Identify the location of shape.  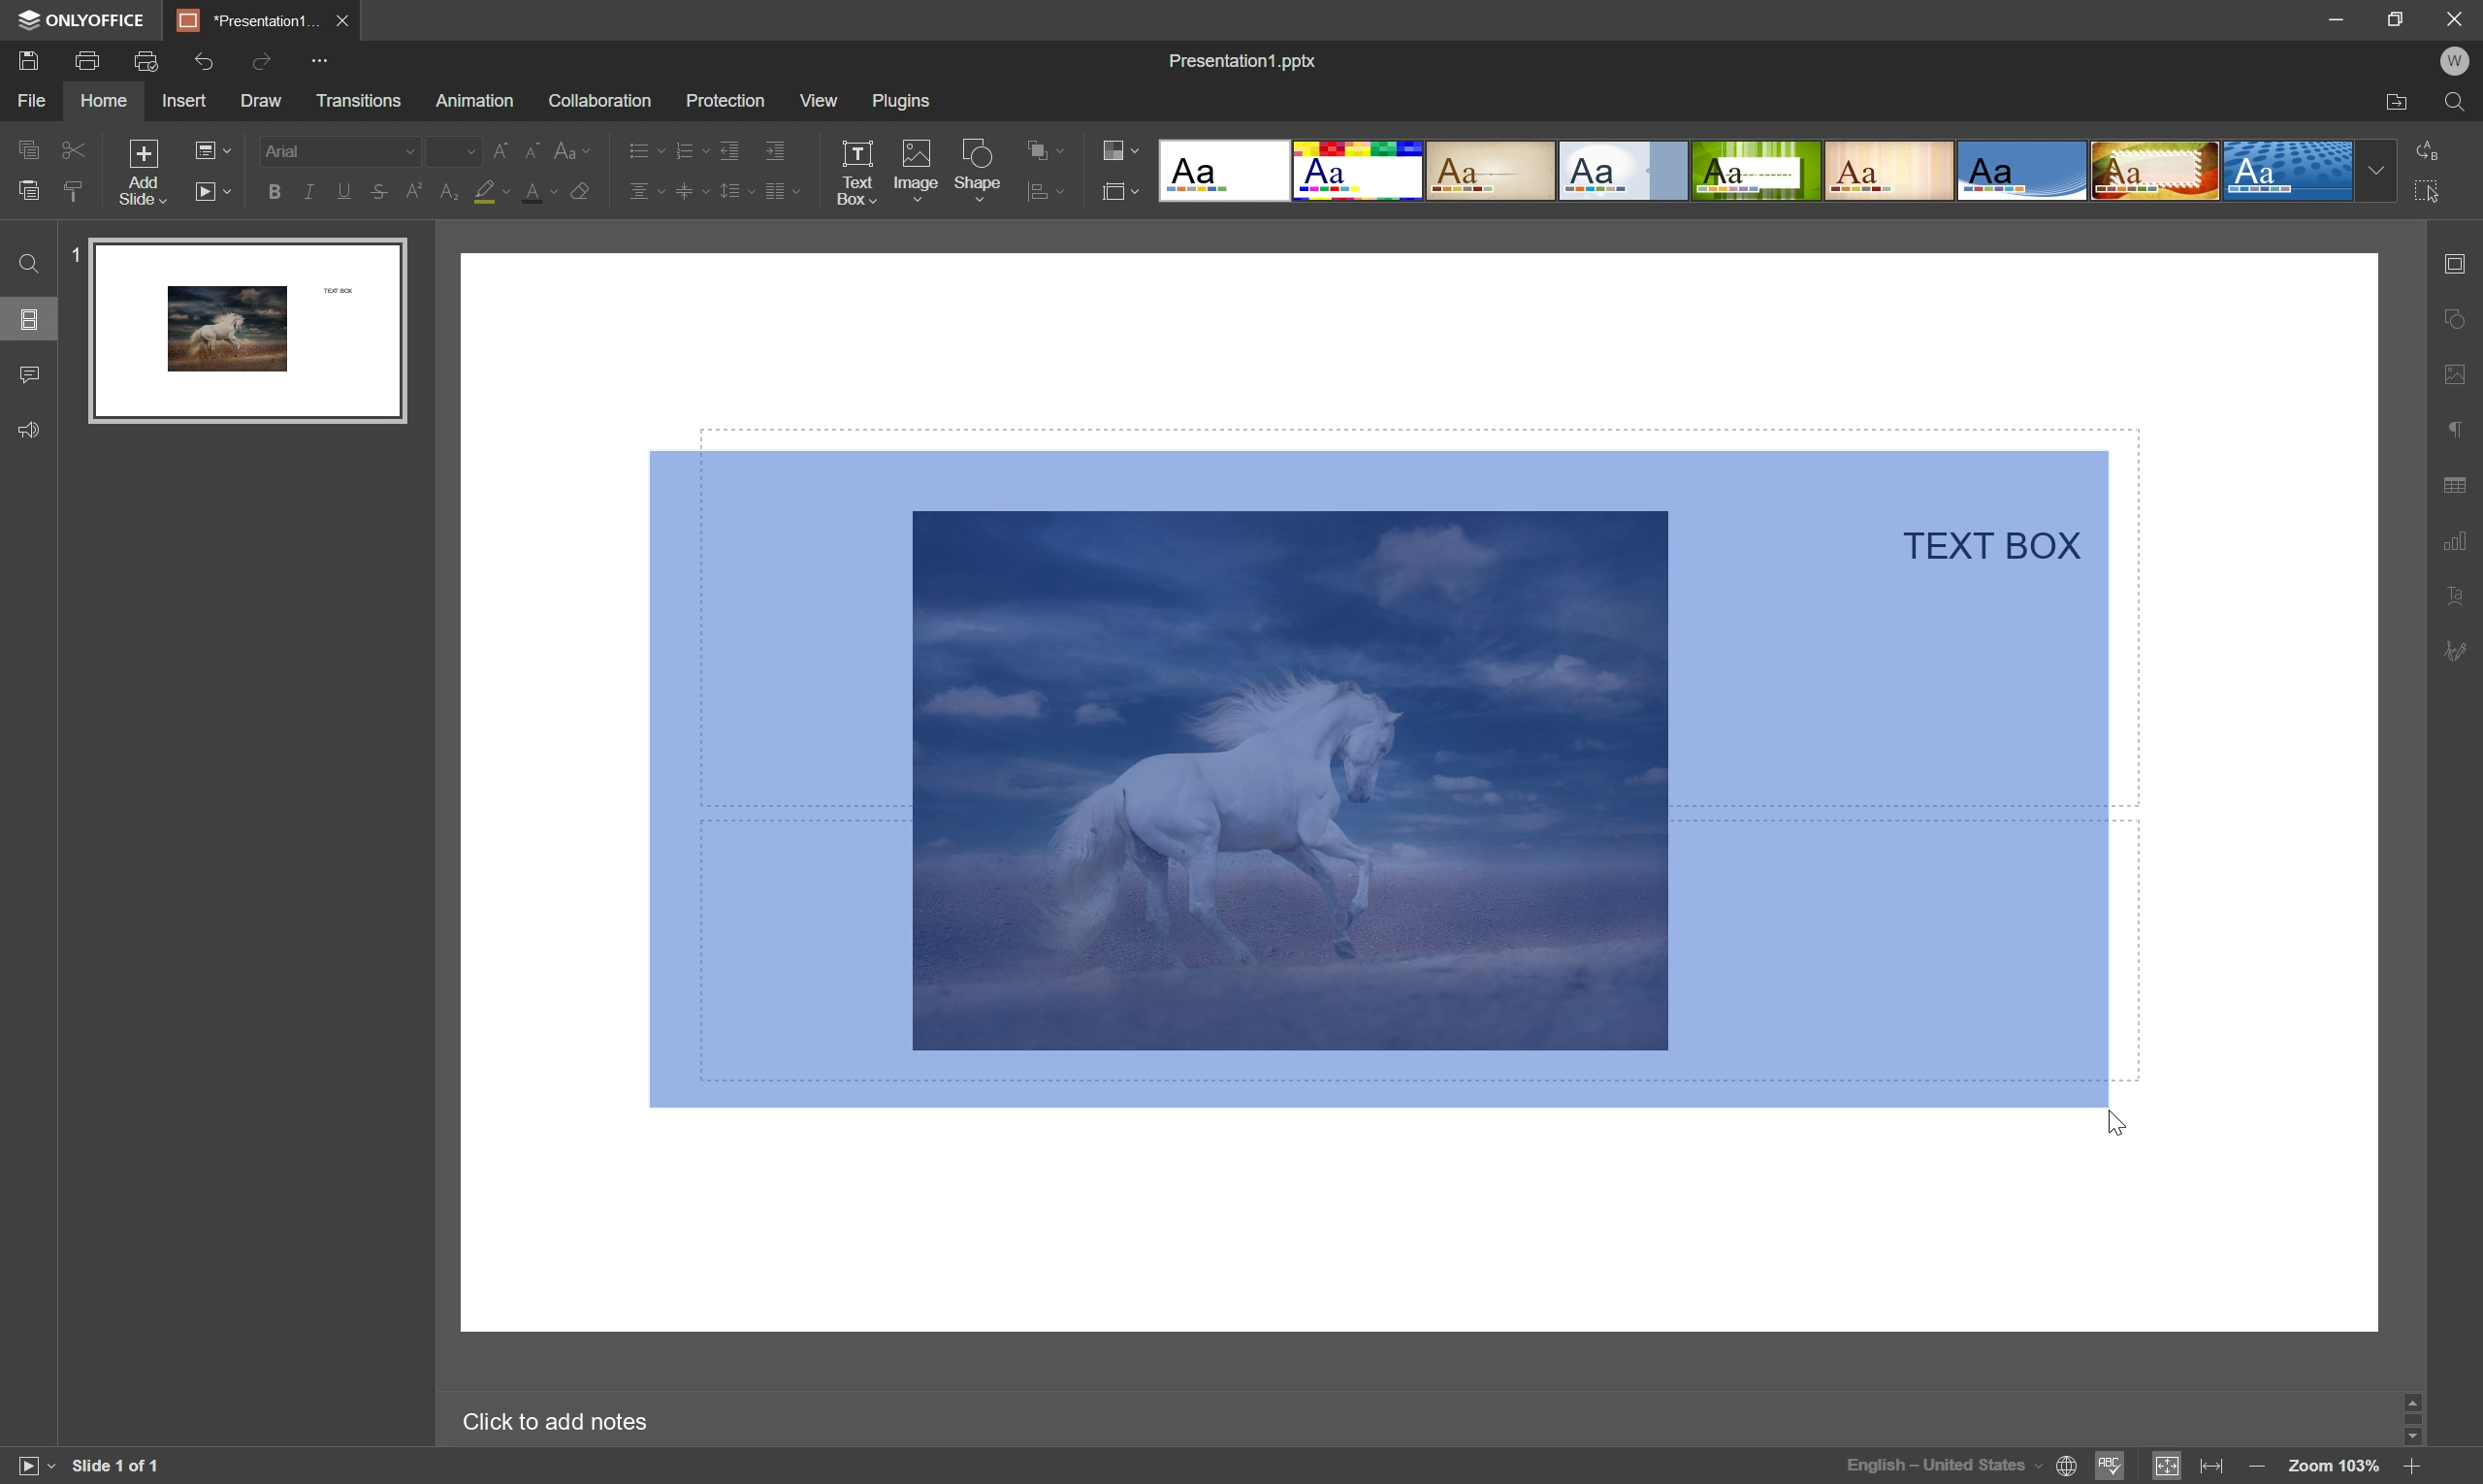
(979, 170).